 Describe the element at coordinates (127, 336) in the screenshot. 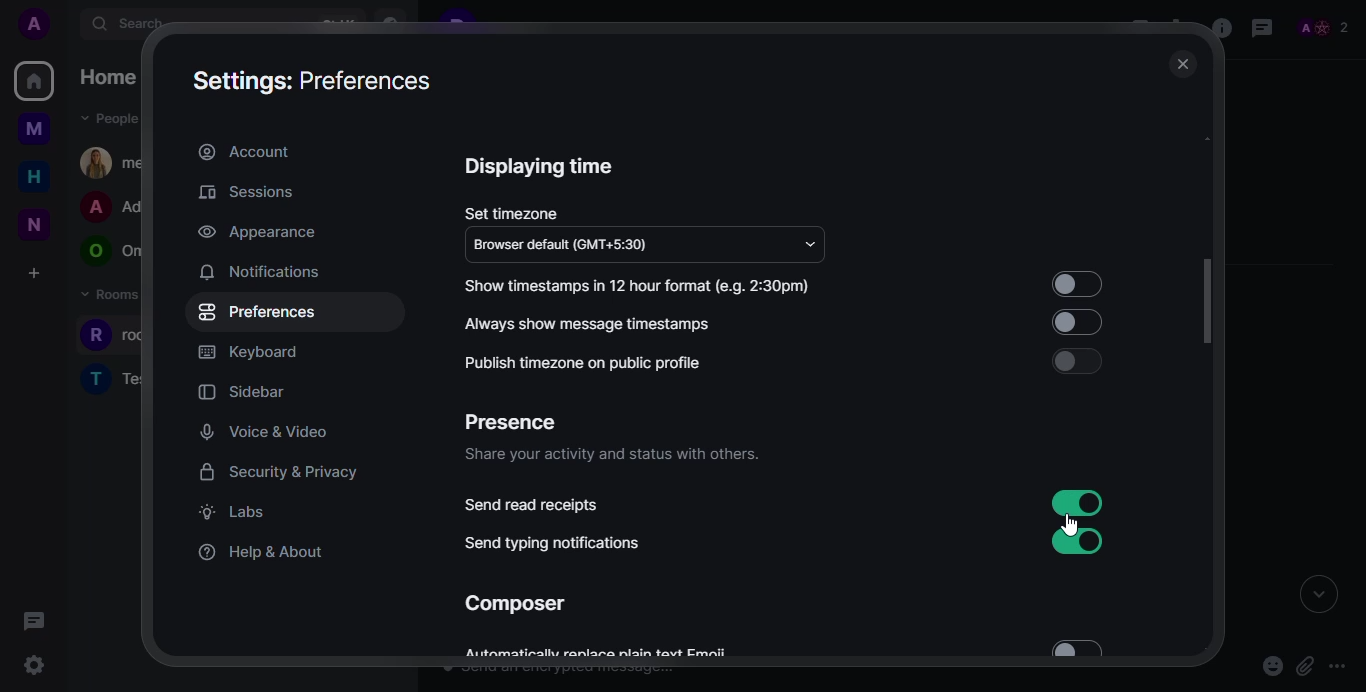

I see `people room` at that location.